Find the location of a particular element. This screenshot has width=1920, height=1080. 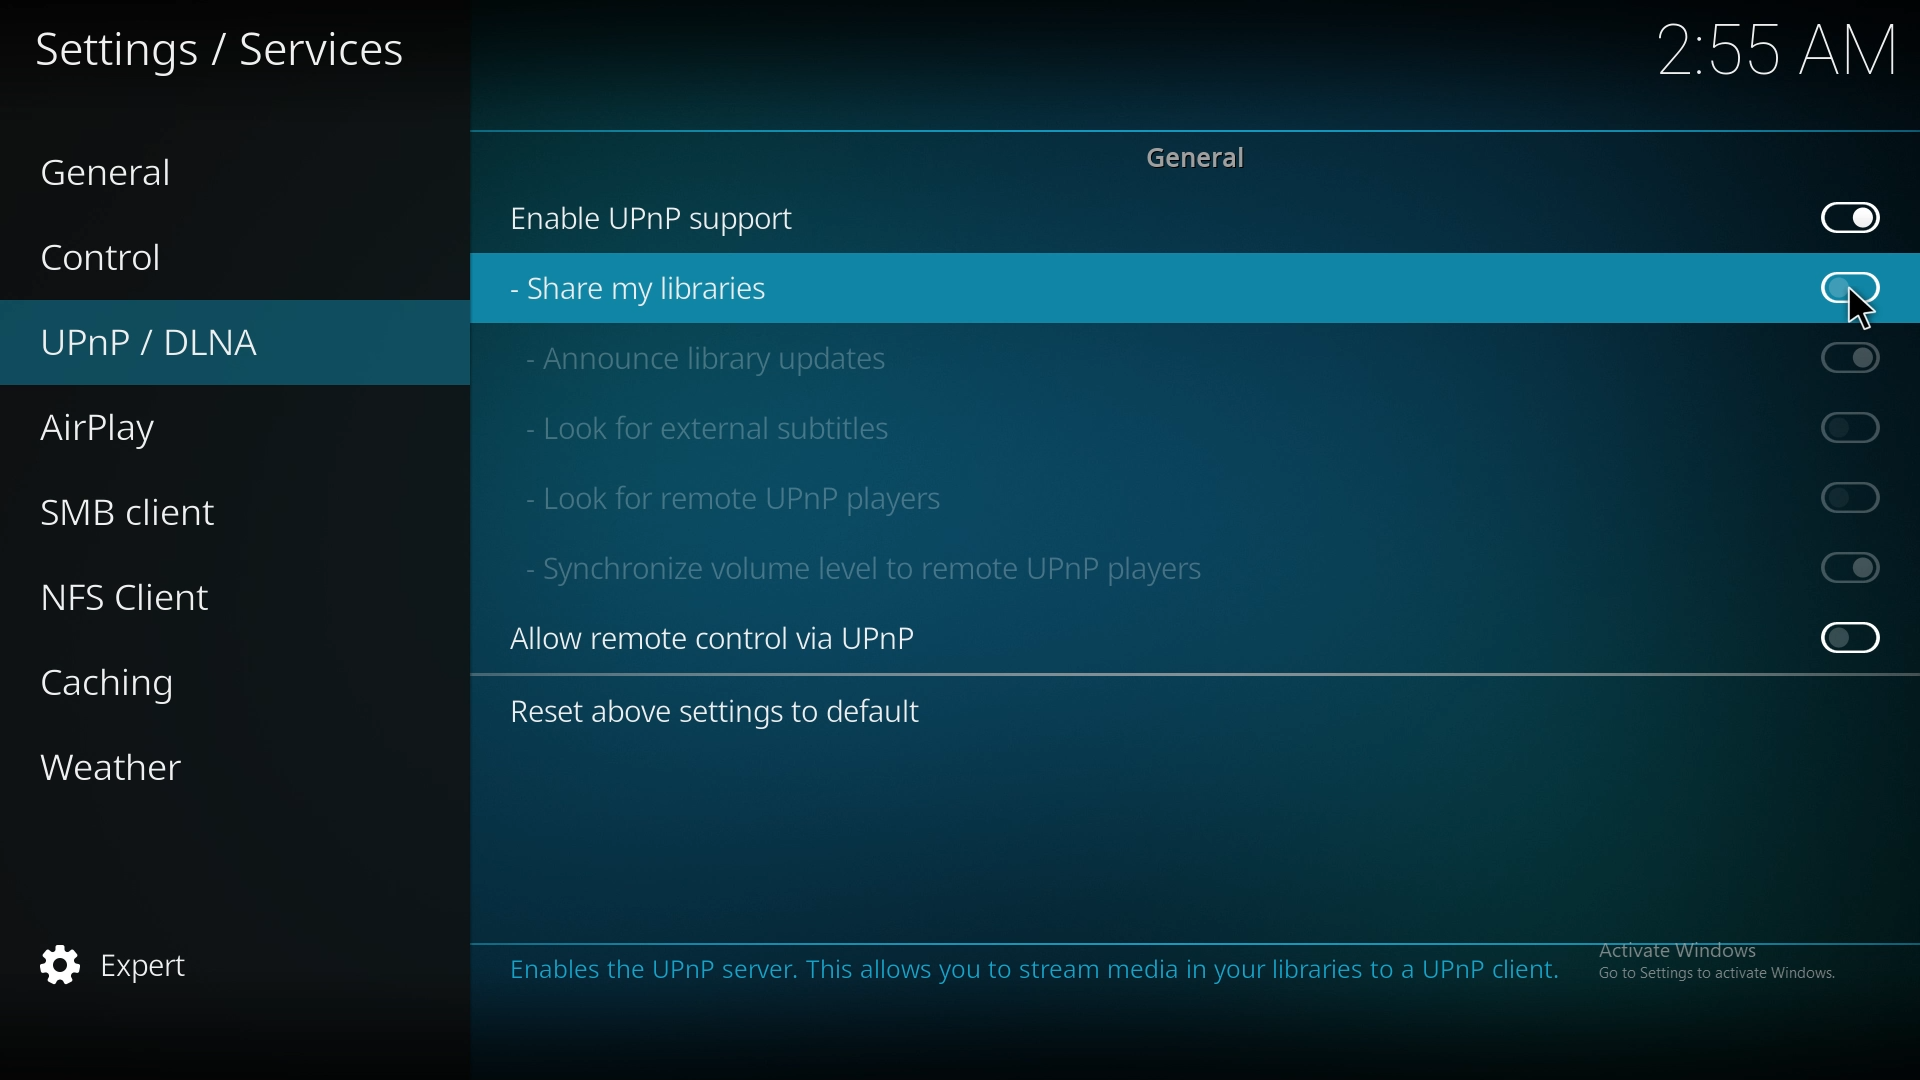

general is located at coordinates (138, 167).